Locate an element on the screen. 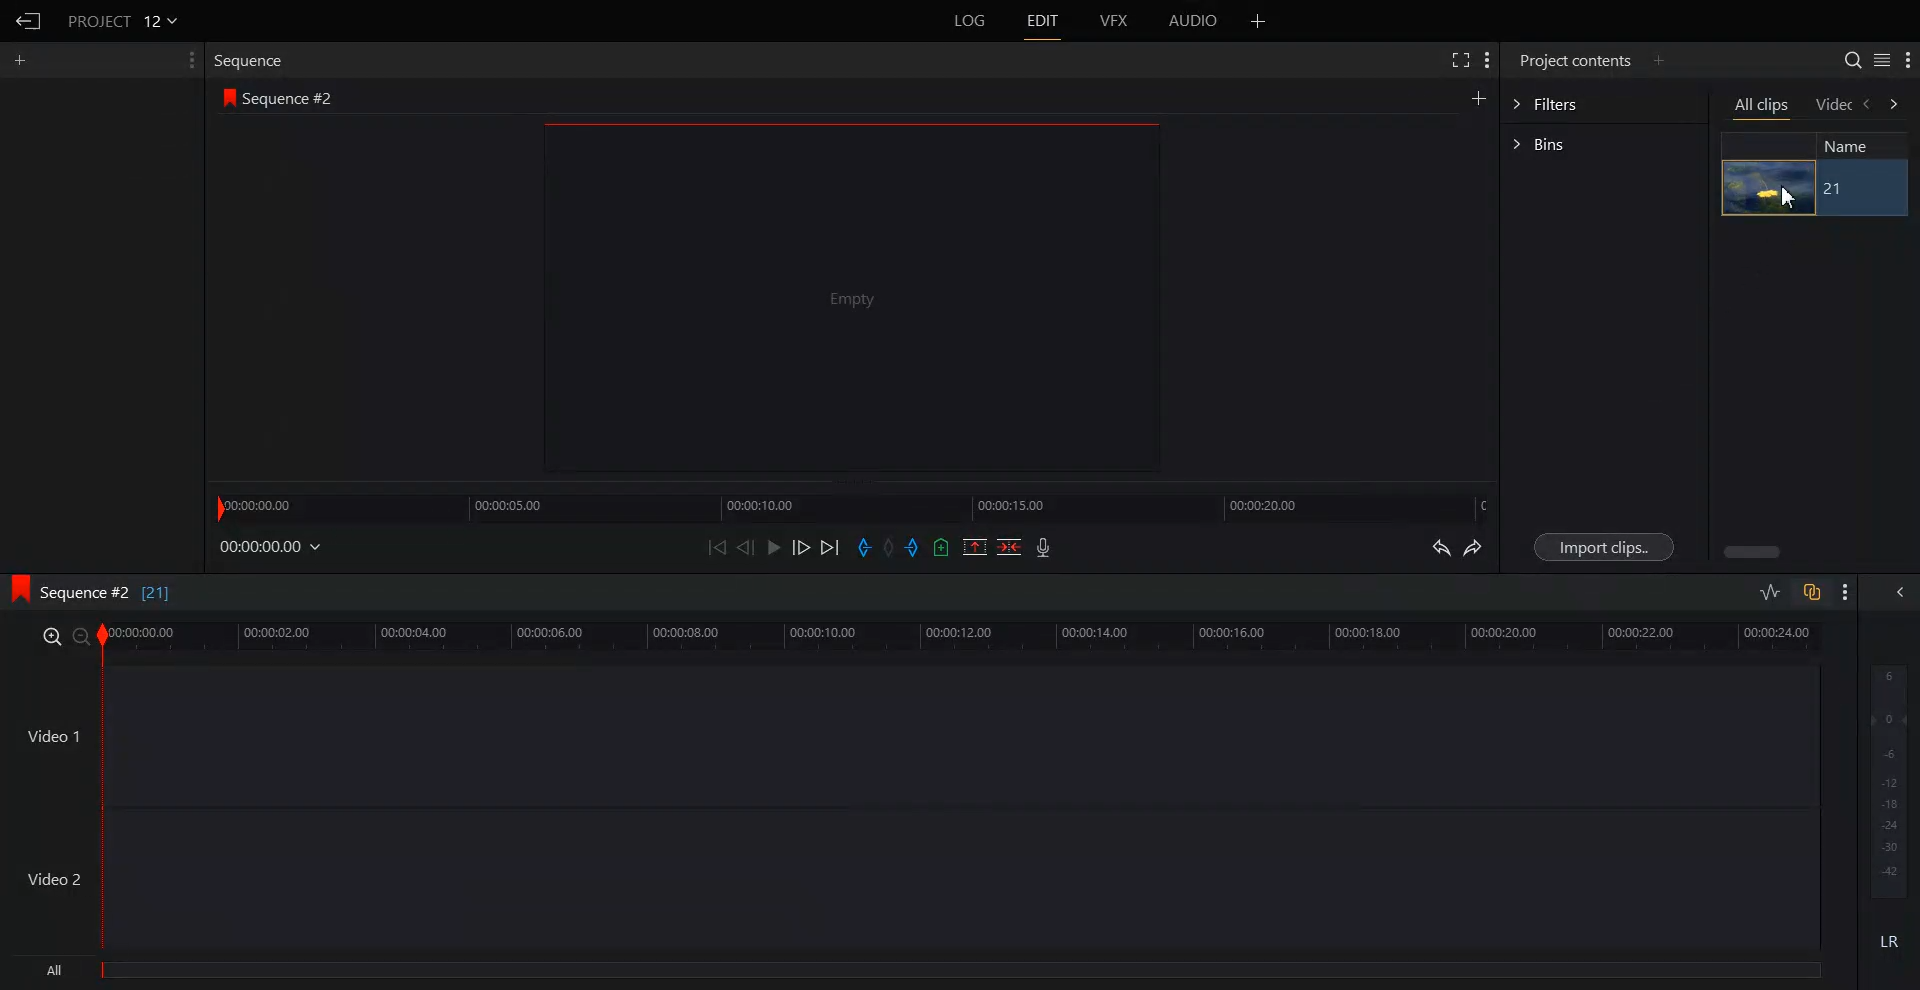  Sequence is located at coordinates (254, 61).